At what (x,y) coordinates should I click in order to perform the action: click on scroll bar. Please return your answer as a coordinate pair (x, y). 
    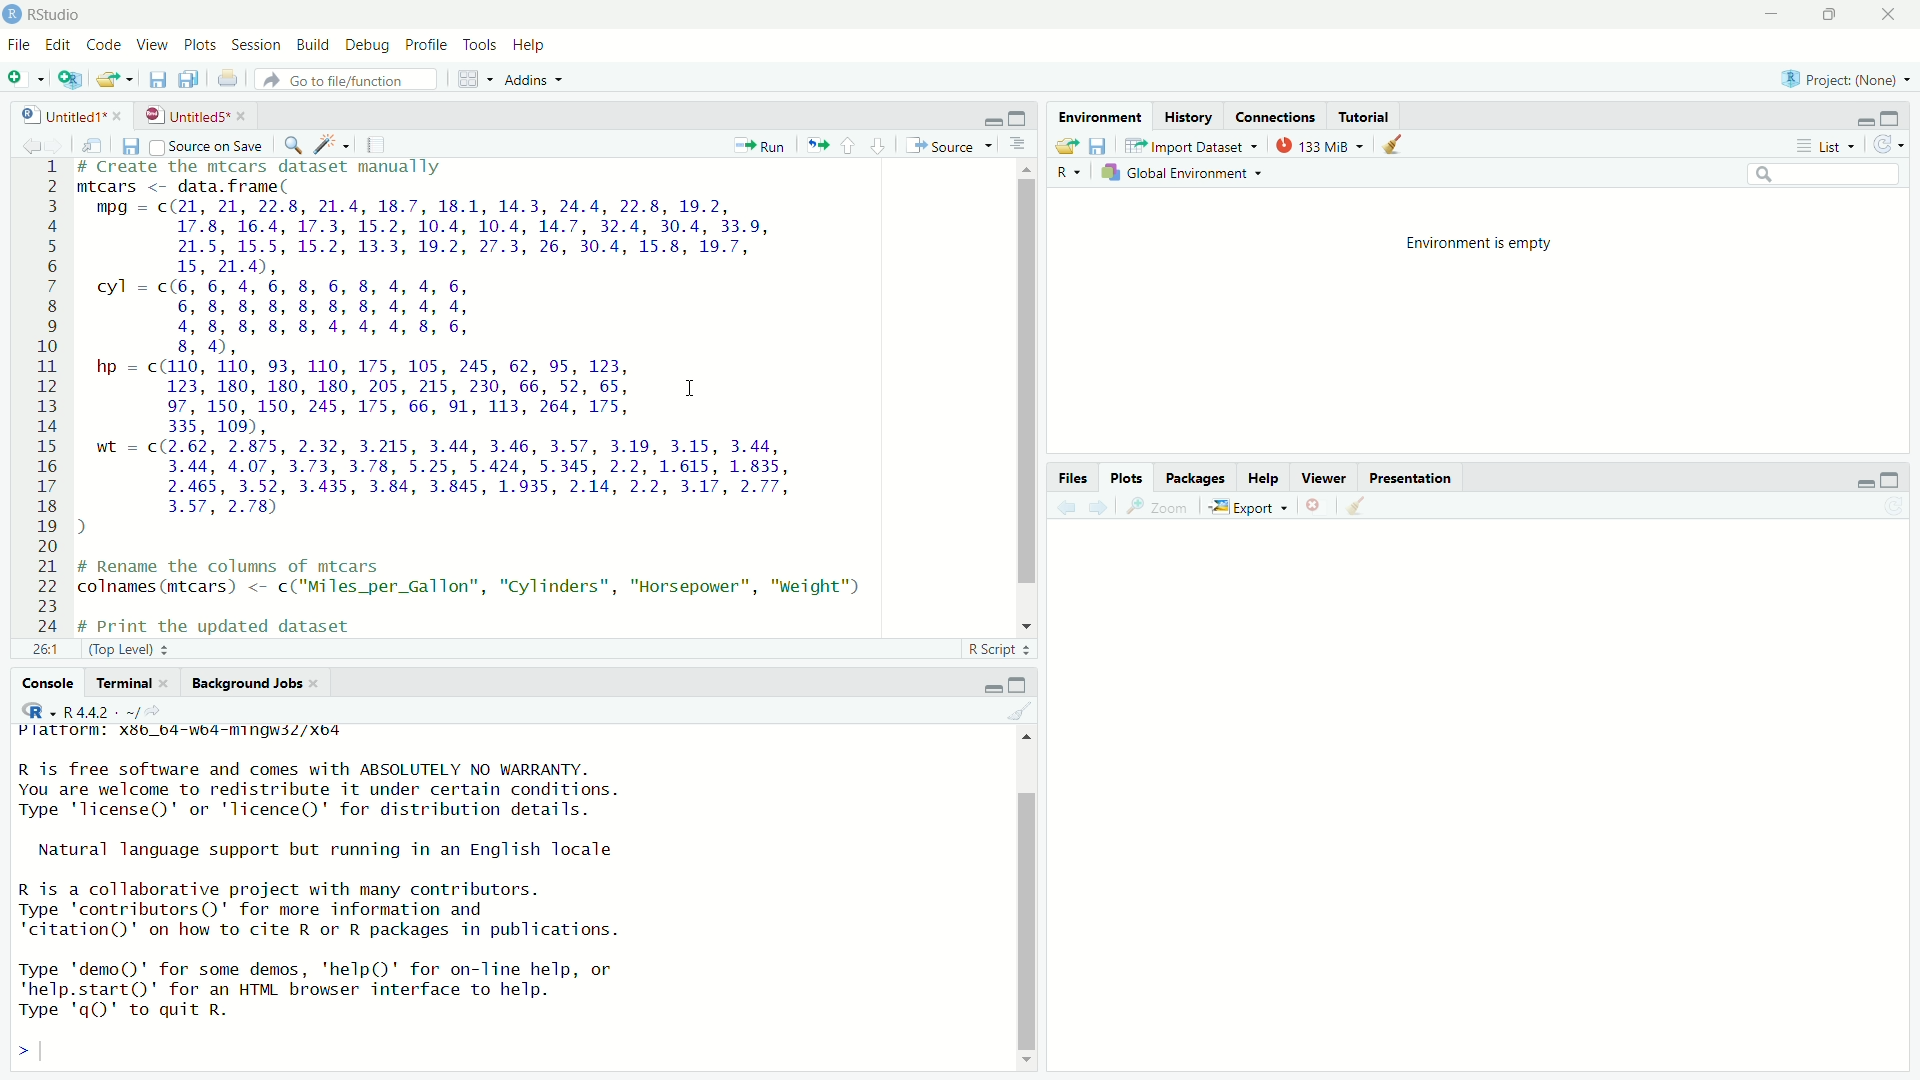
    Looking at the image, I should click on (1015, 395).